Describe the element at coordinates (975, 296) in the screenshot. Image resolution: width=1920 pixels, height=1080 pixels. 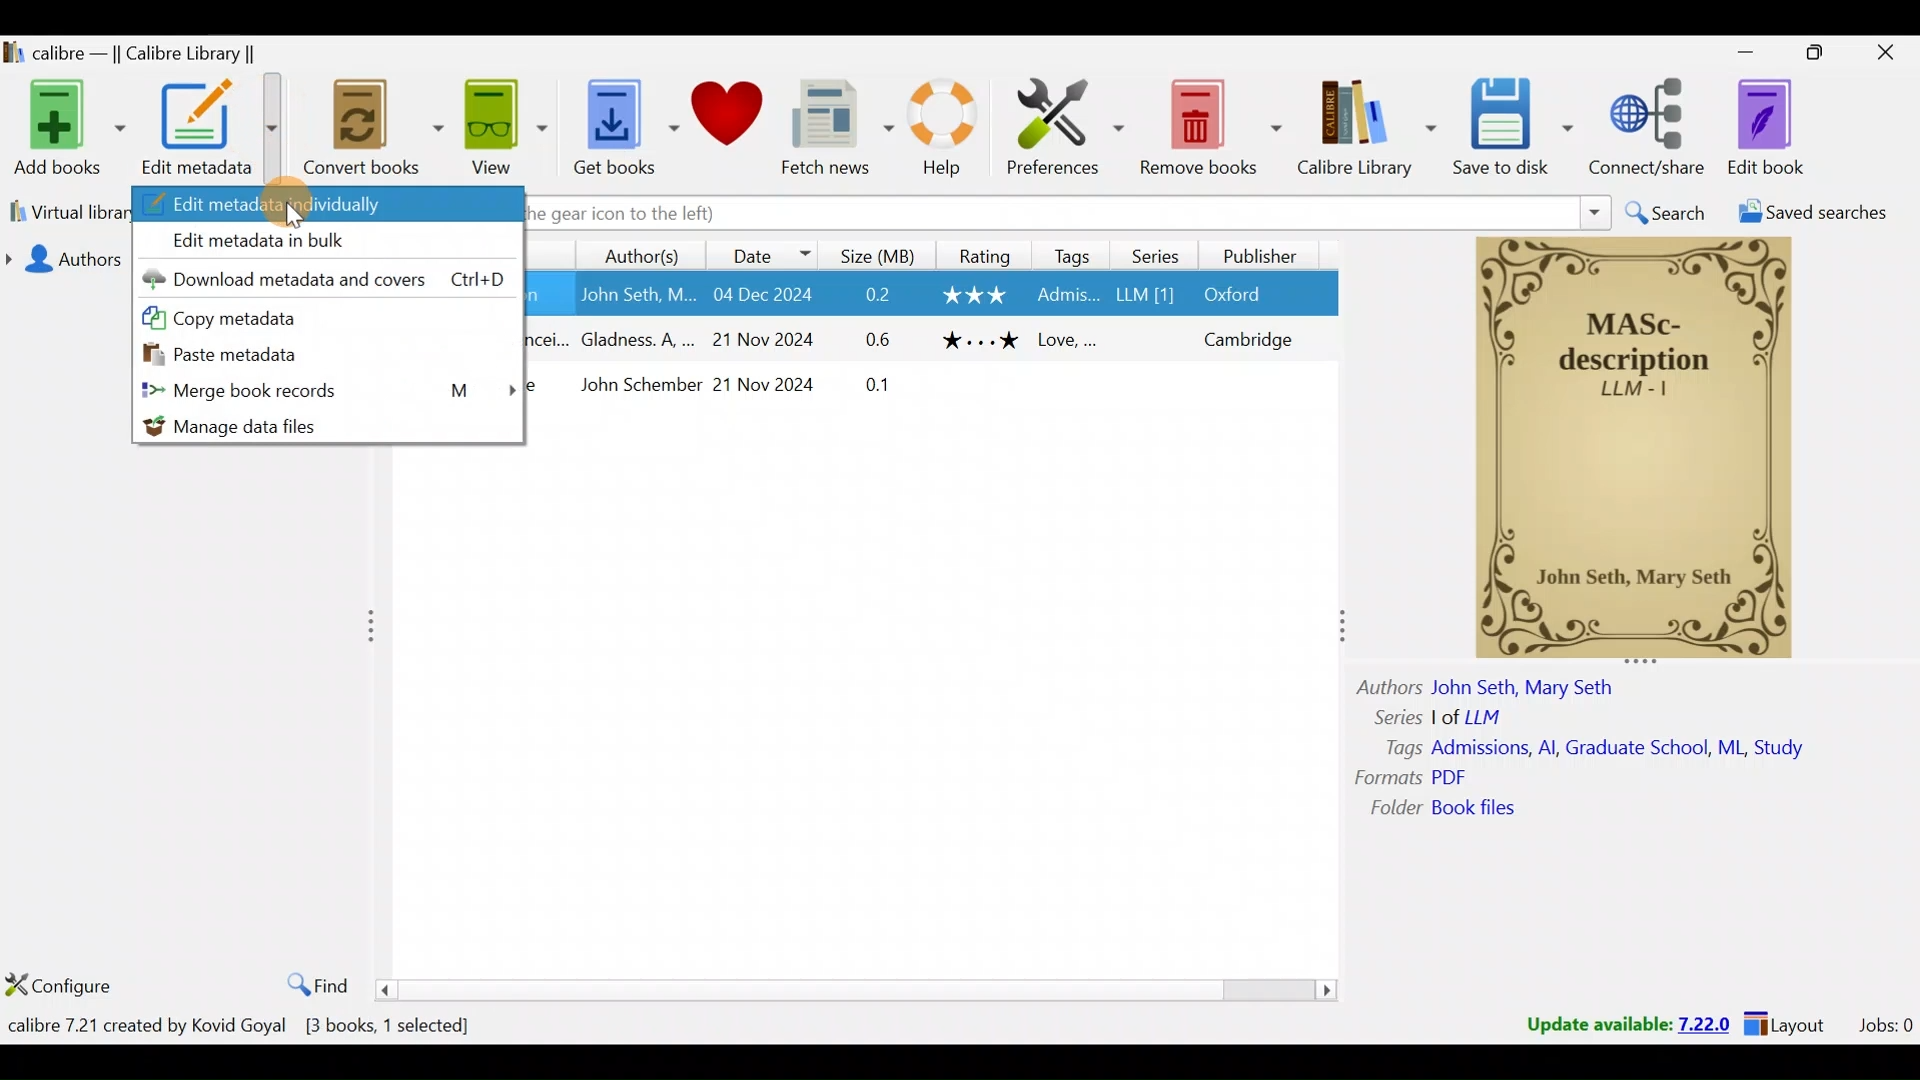
I see `` at that location.